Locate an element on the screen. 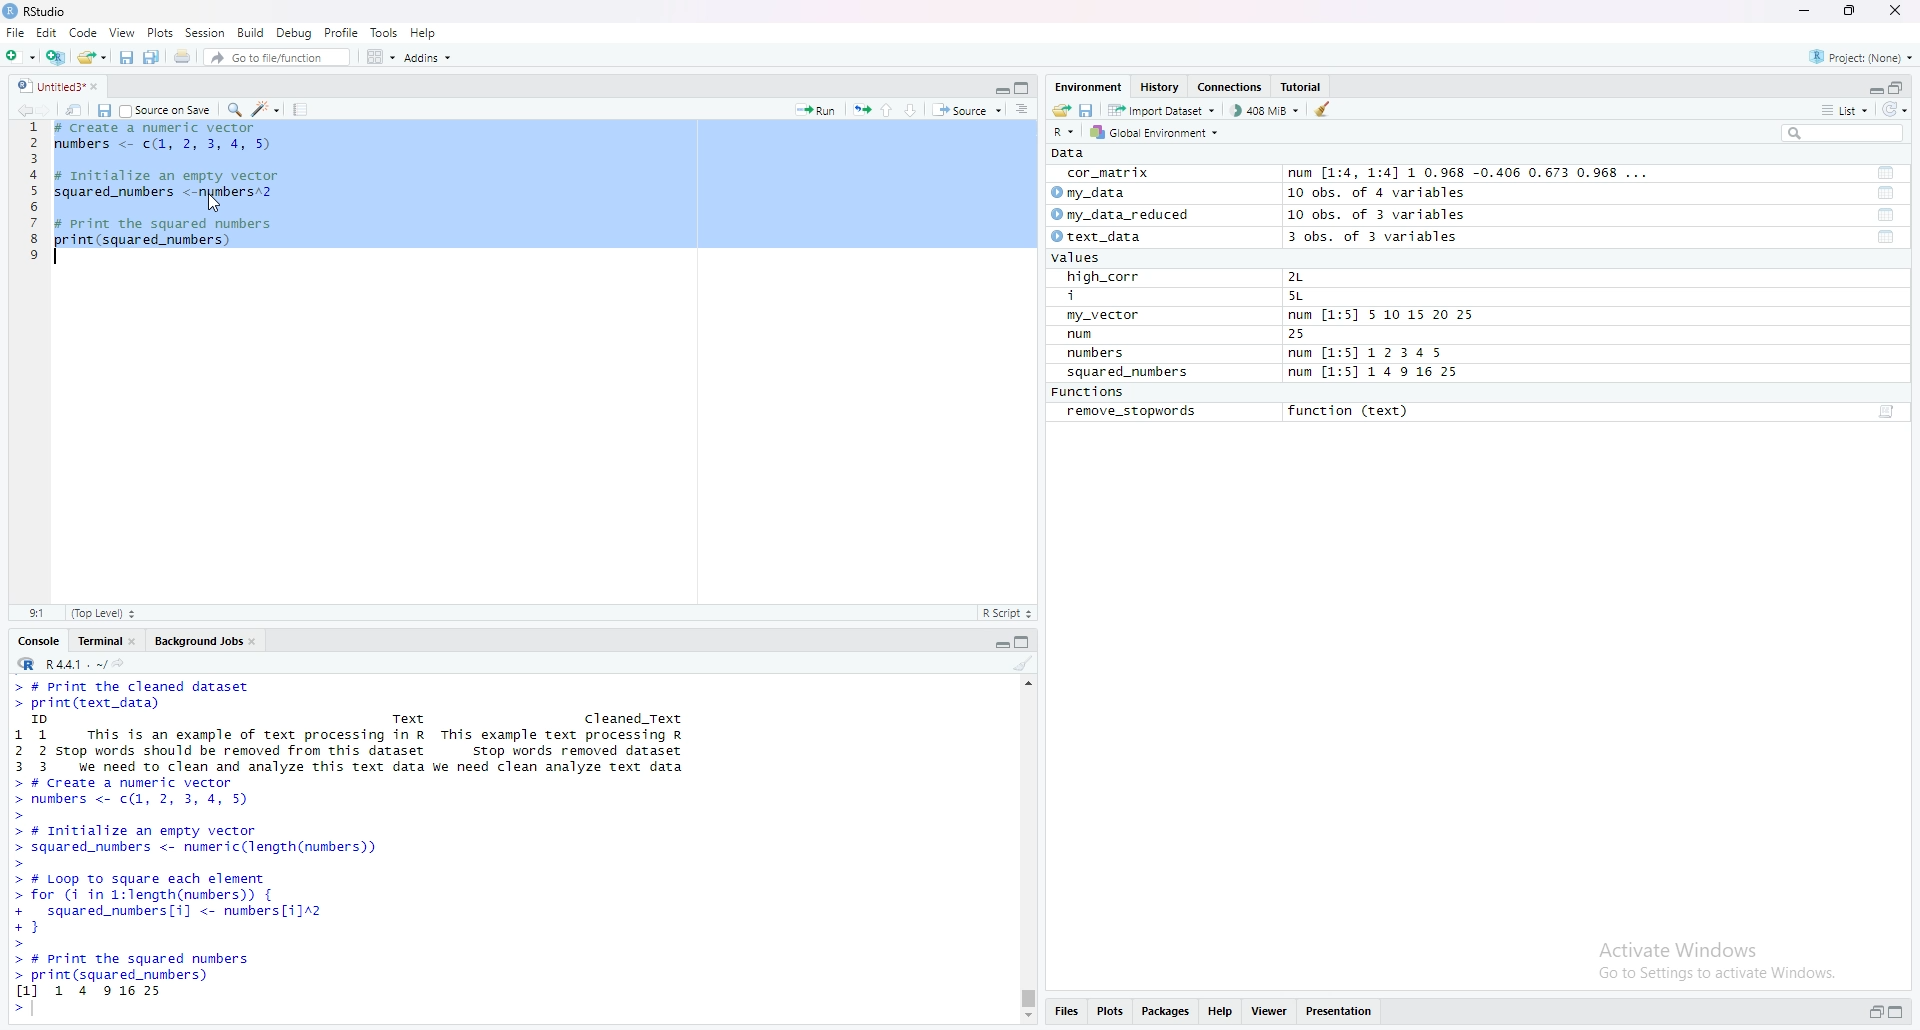 The image size is (1920, 1030). line number is located at coordinates (34, 195).